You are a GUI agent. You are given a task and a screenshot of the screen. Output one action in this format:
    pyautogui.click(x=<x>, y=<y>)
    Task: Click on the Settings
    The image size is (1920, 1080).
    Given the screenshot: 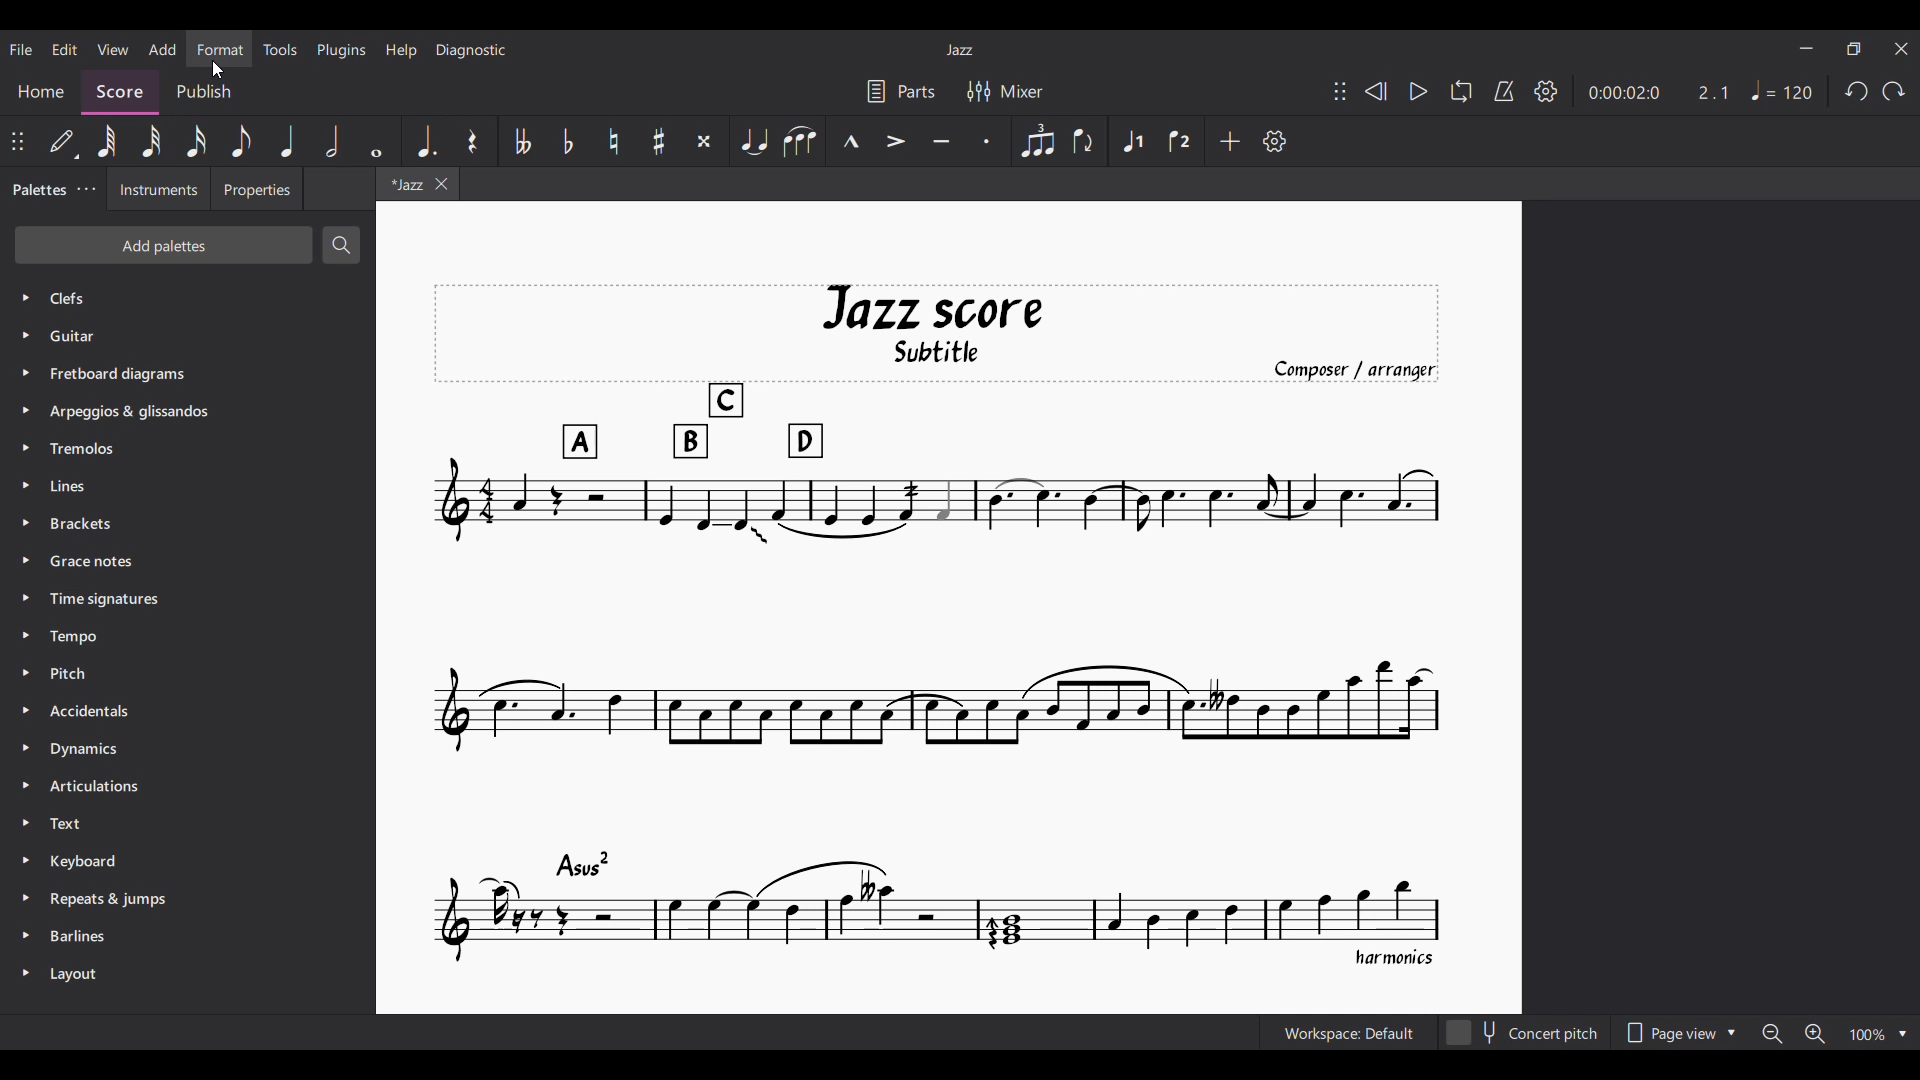 What is the action you would take?
    pyautogui.click(x=1546, y=91)
    